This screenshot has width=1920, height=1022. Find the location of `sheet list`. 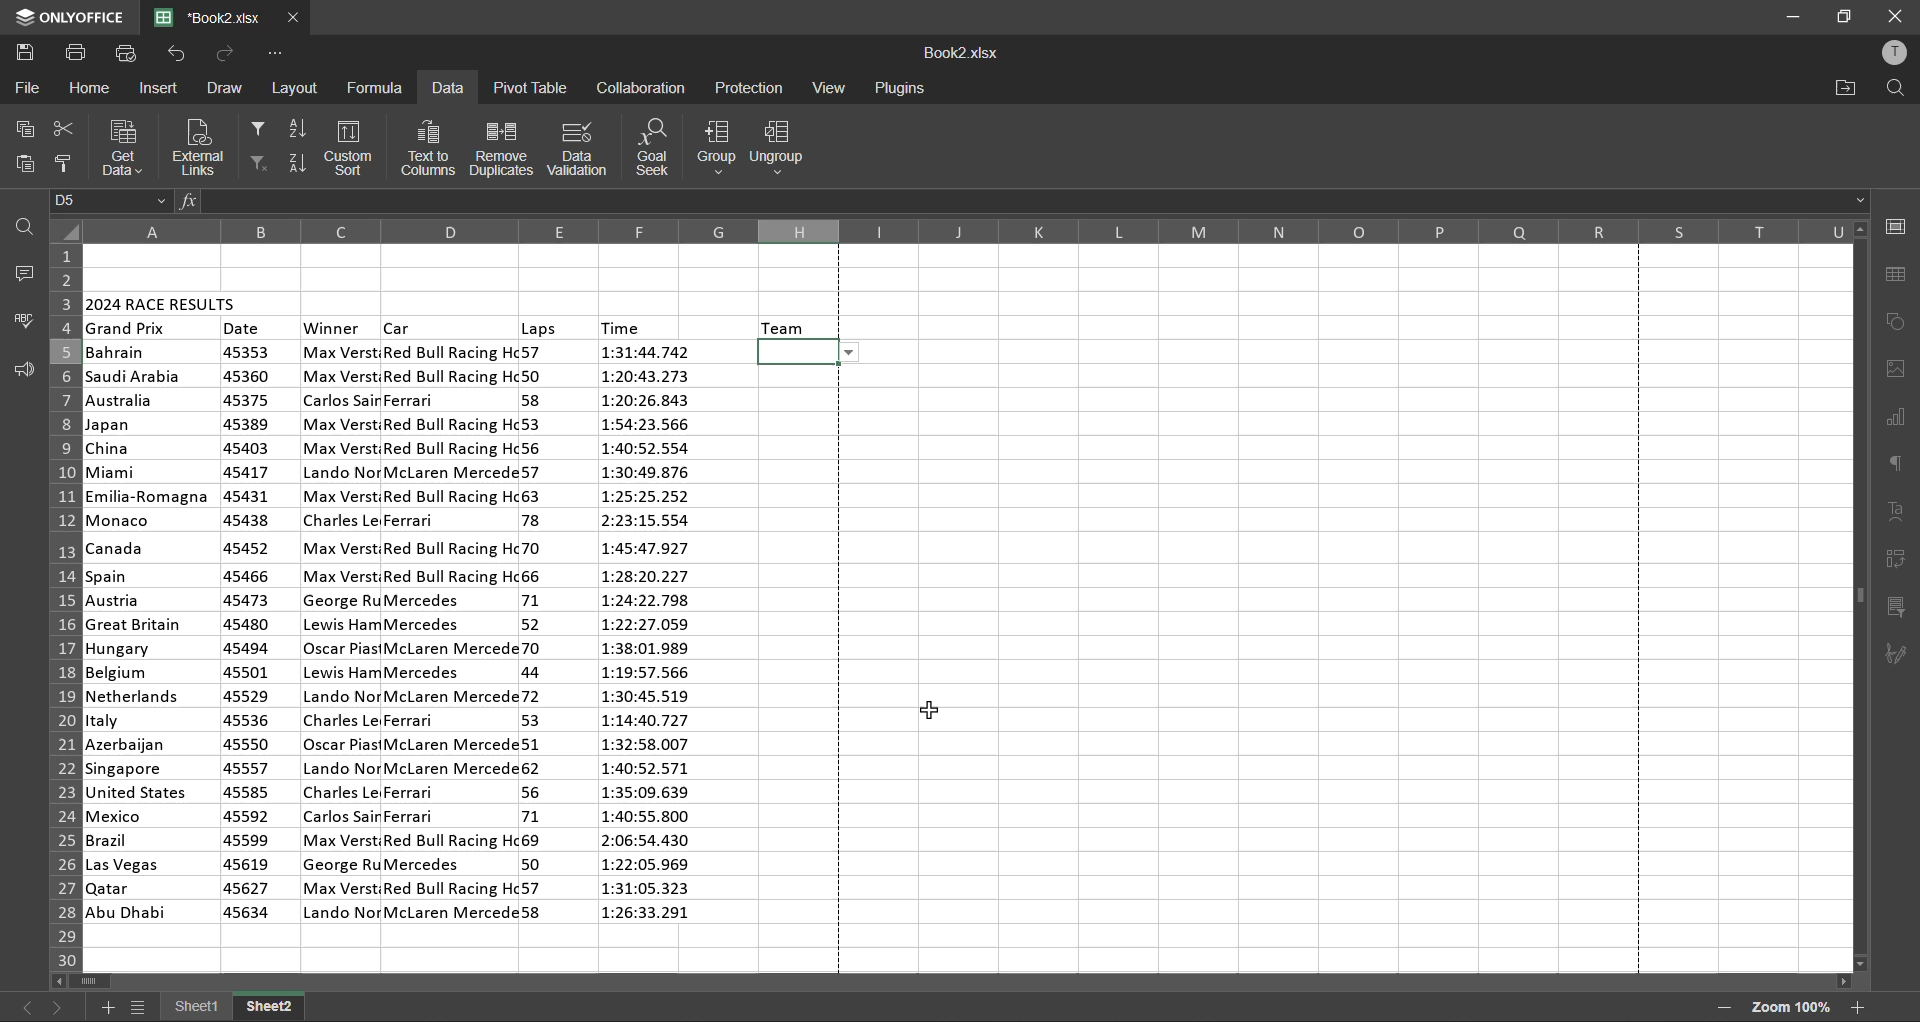

sheet list is located at coordinates (142, 1010).